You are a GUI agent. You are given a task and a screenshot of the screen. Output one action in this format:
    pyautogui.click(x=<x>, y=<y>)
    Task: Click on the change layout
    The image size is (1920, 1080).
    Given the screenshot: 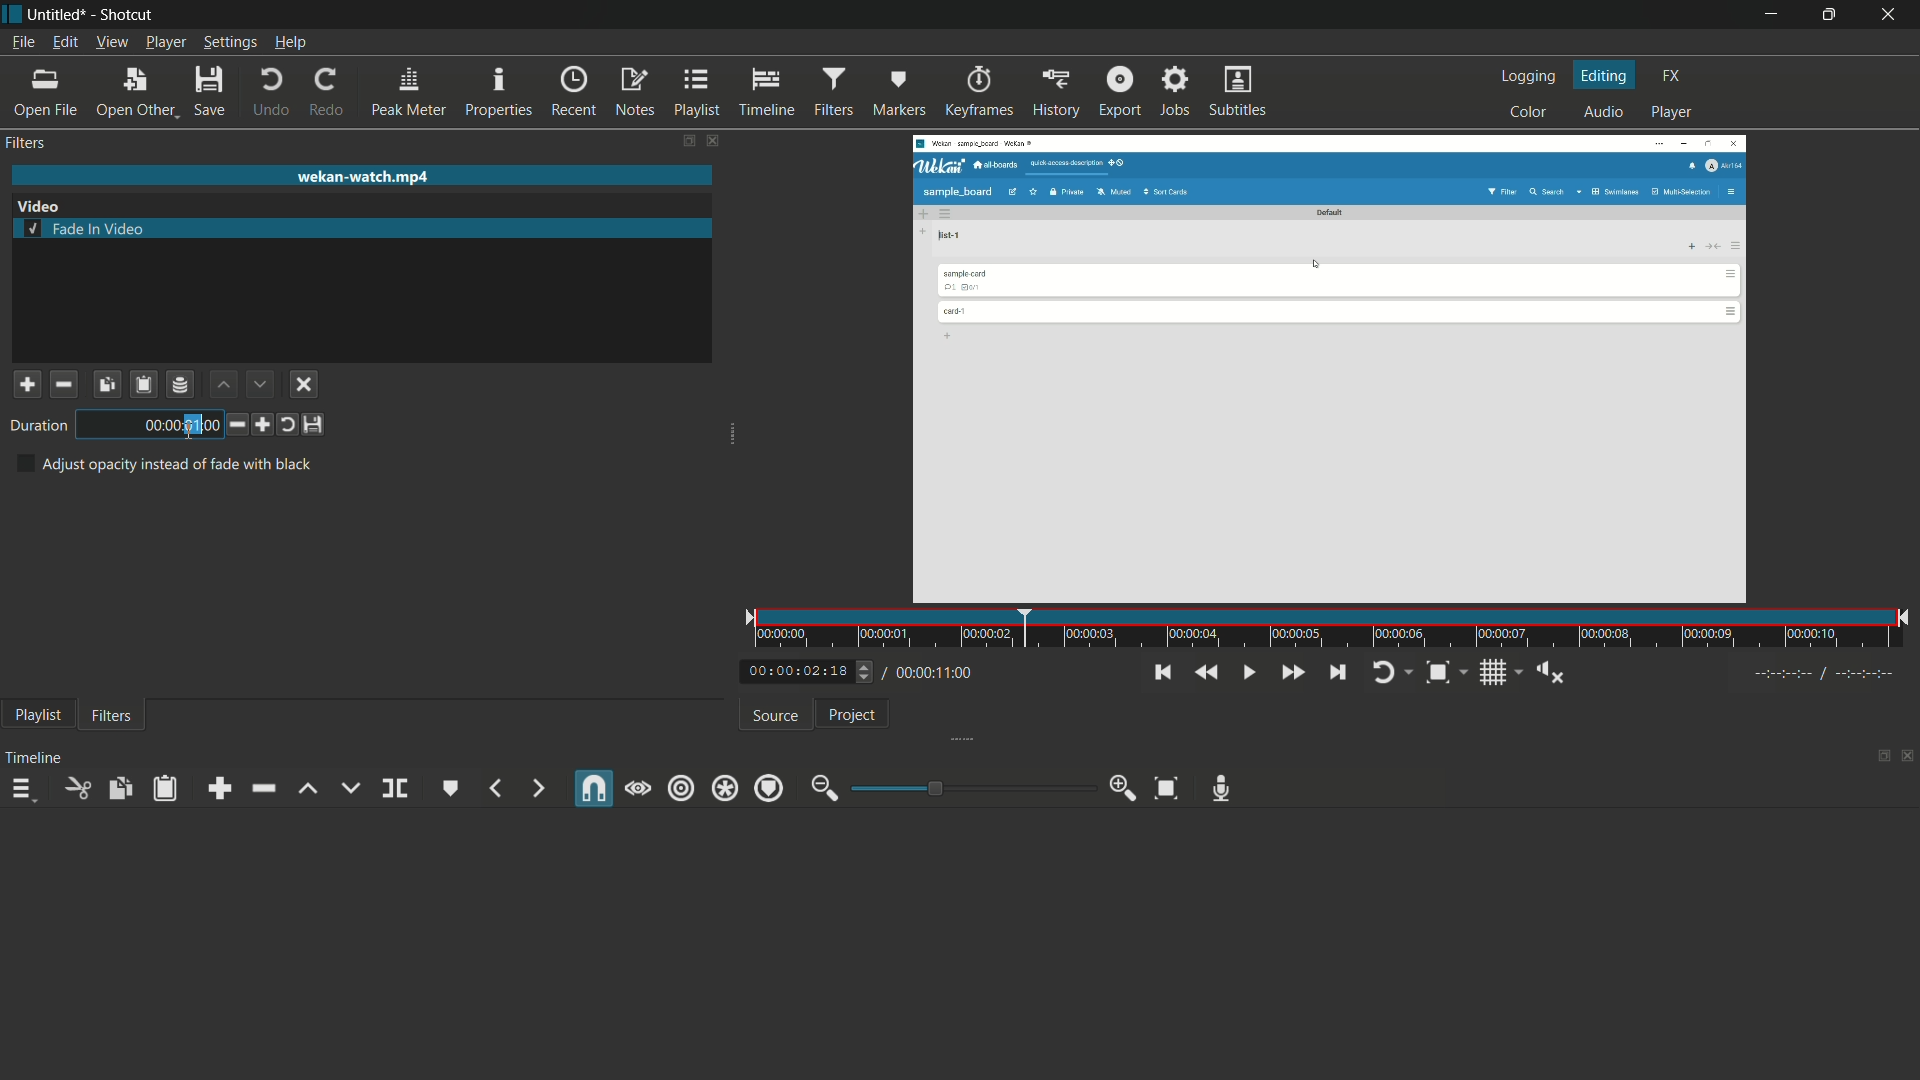 What is the action you would take?
    pyautogui.click(x=685, y=141)
    